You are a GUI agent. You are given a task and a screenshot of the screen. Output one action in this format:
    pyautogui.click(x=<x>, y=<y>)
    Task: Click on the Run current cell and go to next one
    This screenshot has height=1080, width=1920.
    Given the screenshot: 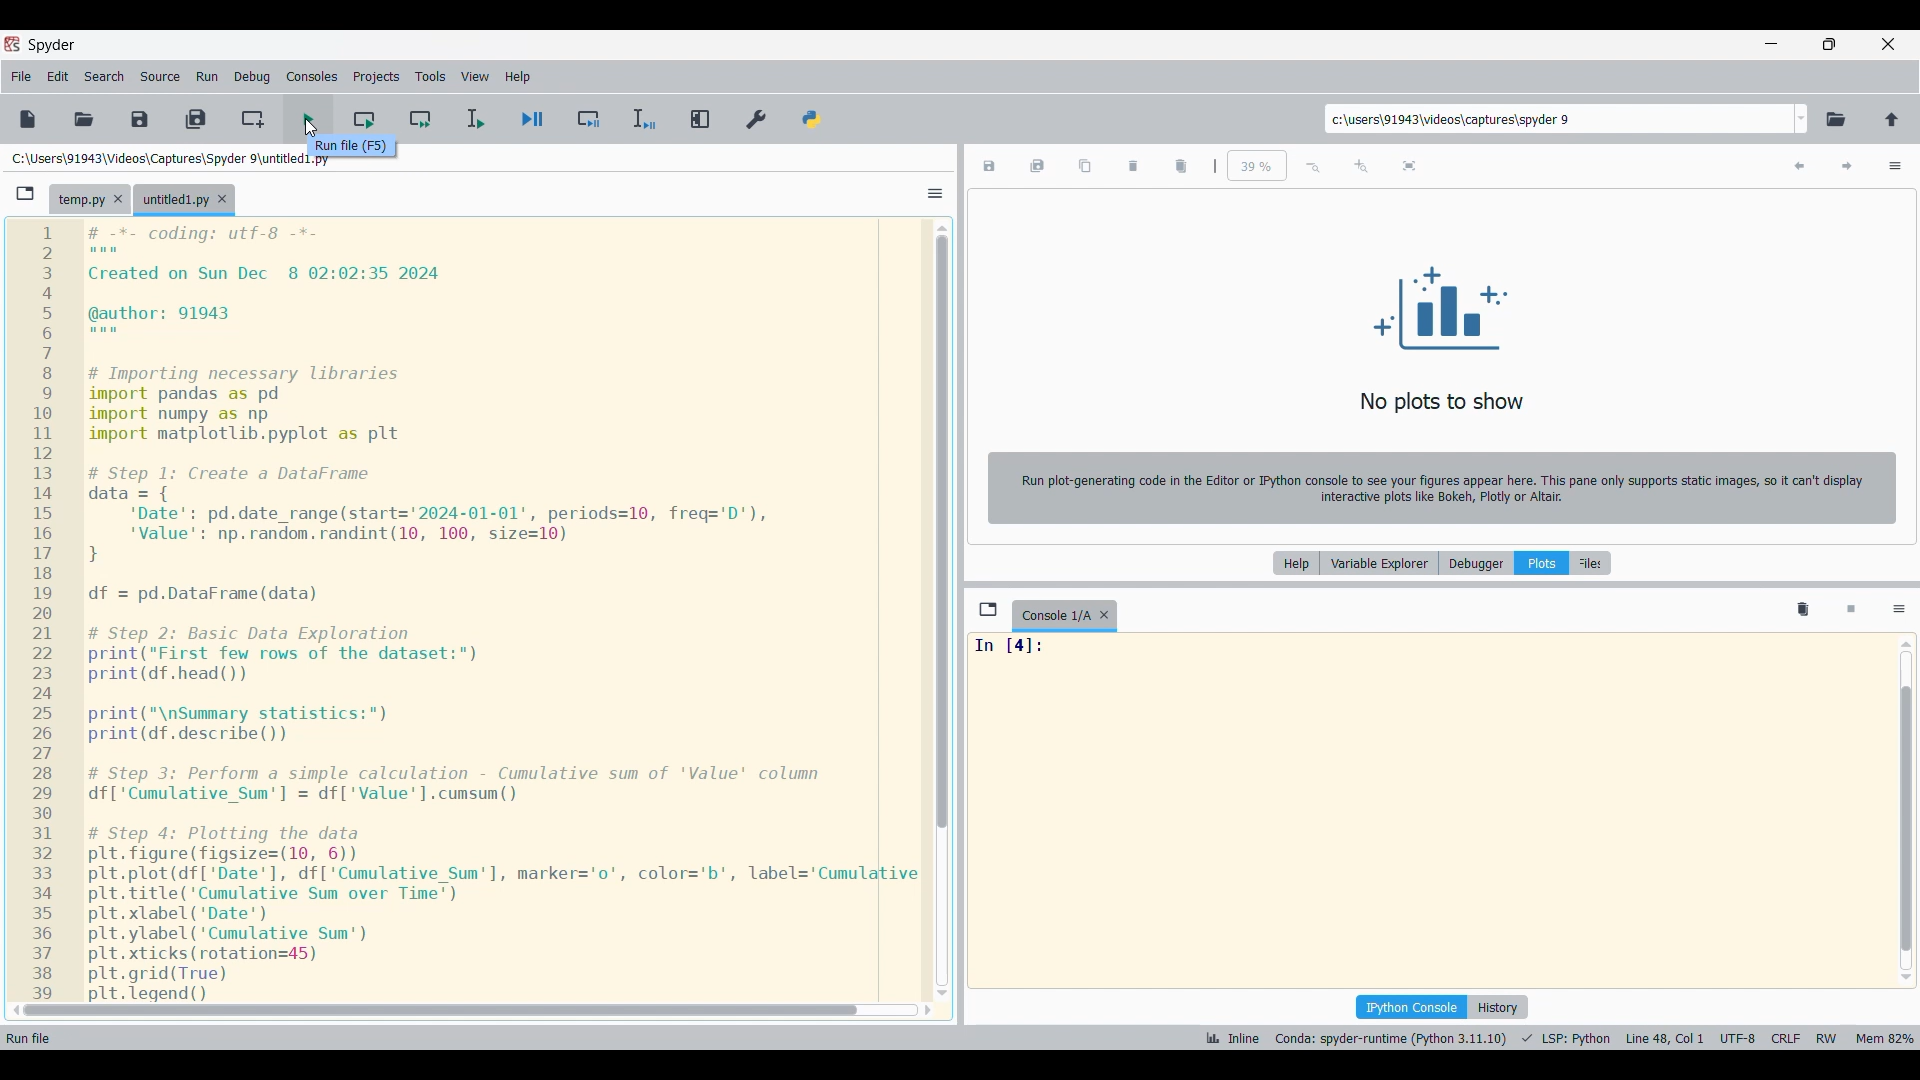 What is the action you would take?
    pyautogui.click(x=421, y=120)
    